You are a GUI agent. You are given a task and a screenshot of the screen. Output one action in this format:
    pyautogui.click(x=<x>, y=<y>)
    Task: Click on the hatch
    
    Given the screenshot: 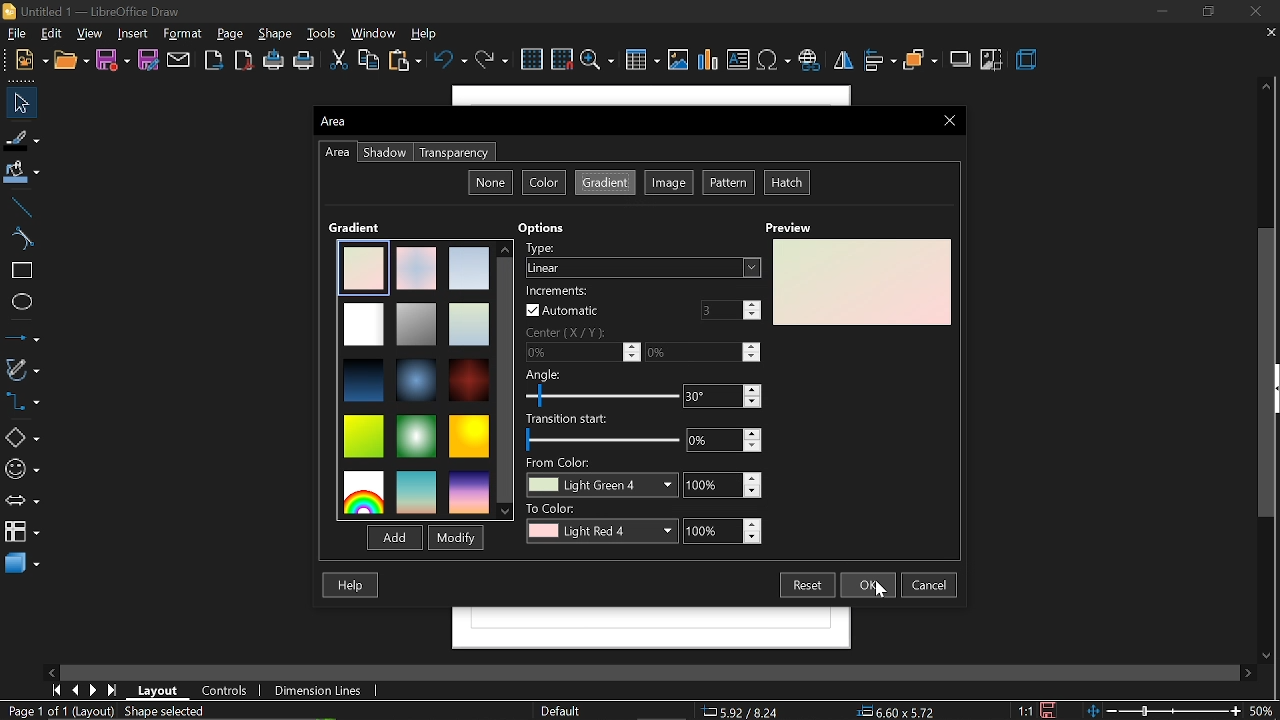 What is the action you would take?
    pyautogui.click(x=788, y=183)
    